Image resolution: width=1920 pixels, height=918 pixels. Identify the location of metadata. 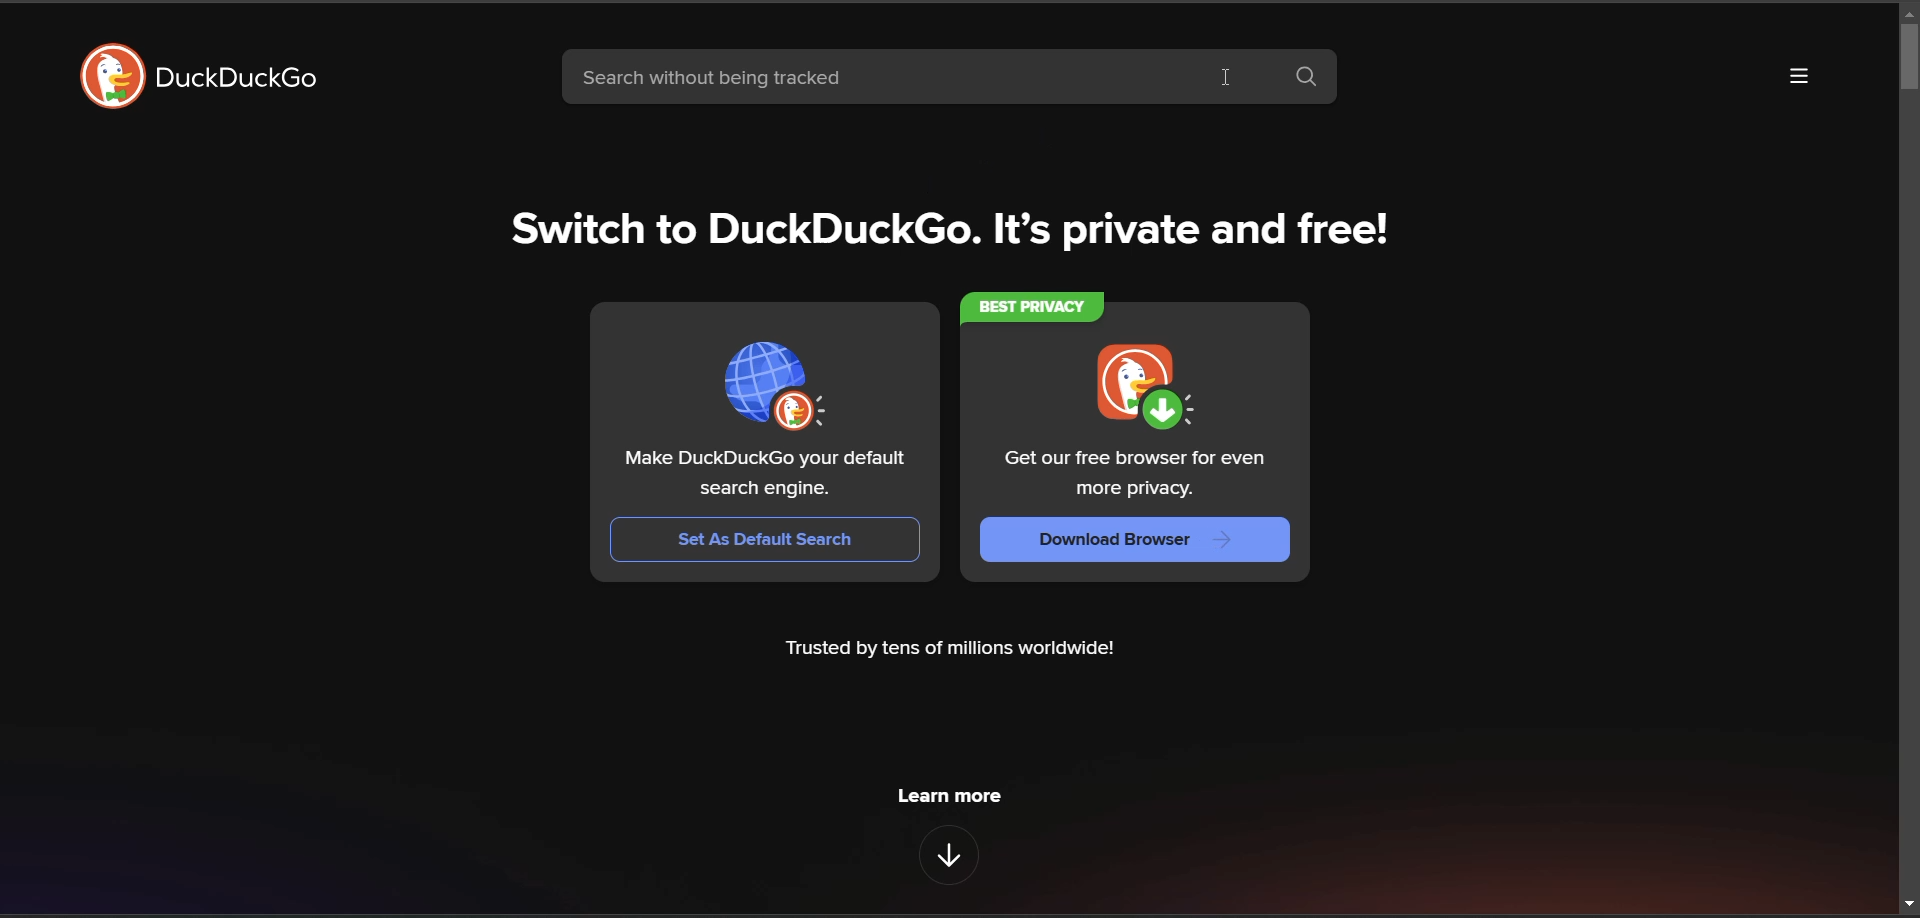
(952, 651).